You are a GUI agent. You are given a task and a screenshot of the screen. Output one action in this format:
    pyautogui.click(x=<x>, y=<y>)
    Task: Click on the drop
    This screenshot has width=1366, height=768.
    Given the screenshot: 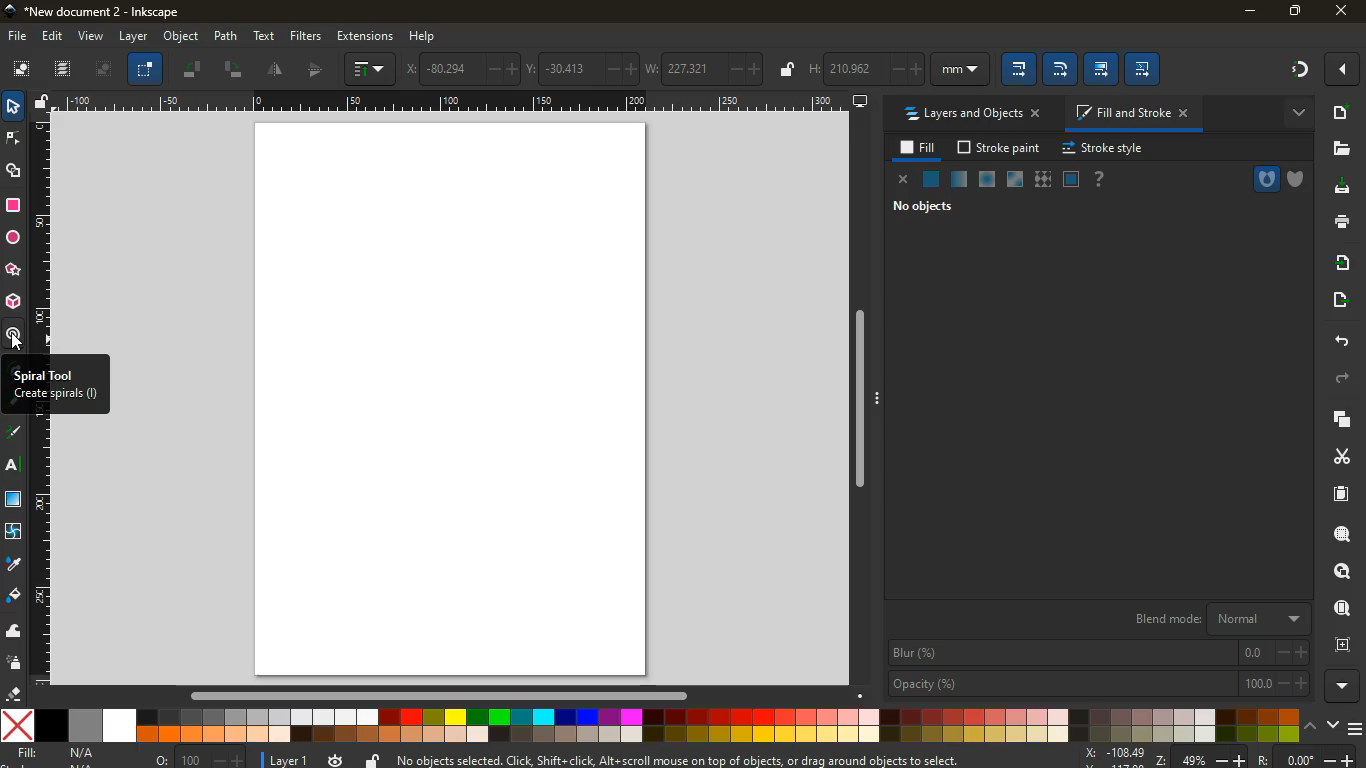 What is the action you would take?
    pyautogui.click(x=14, y=566)
    